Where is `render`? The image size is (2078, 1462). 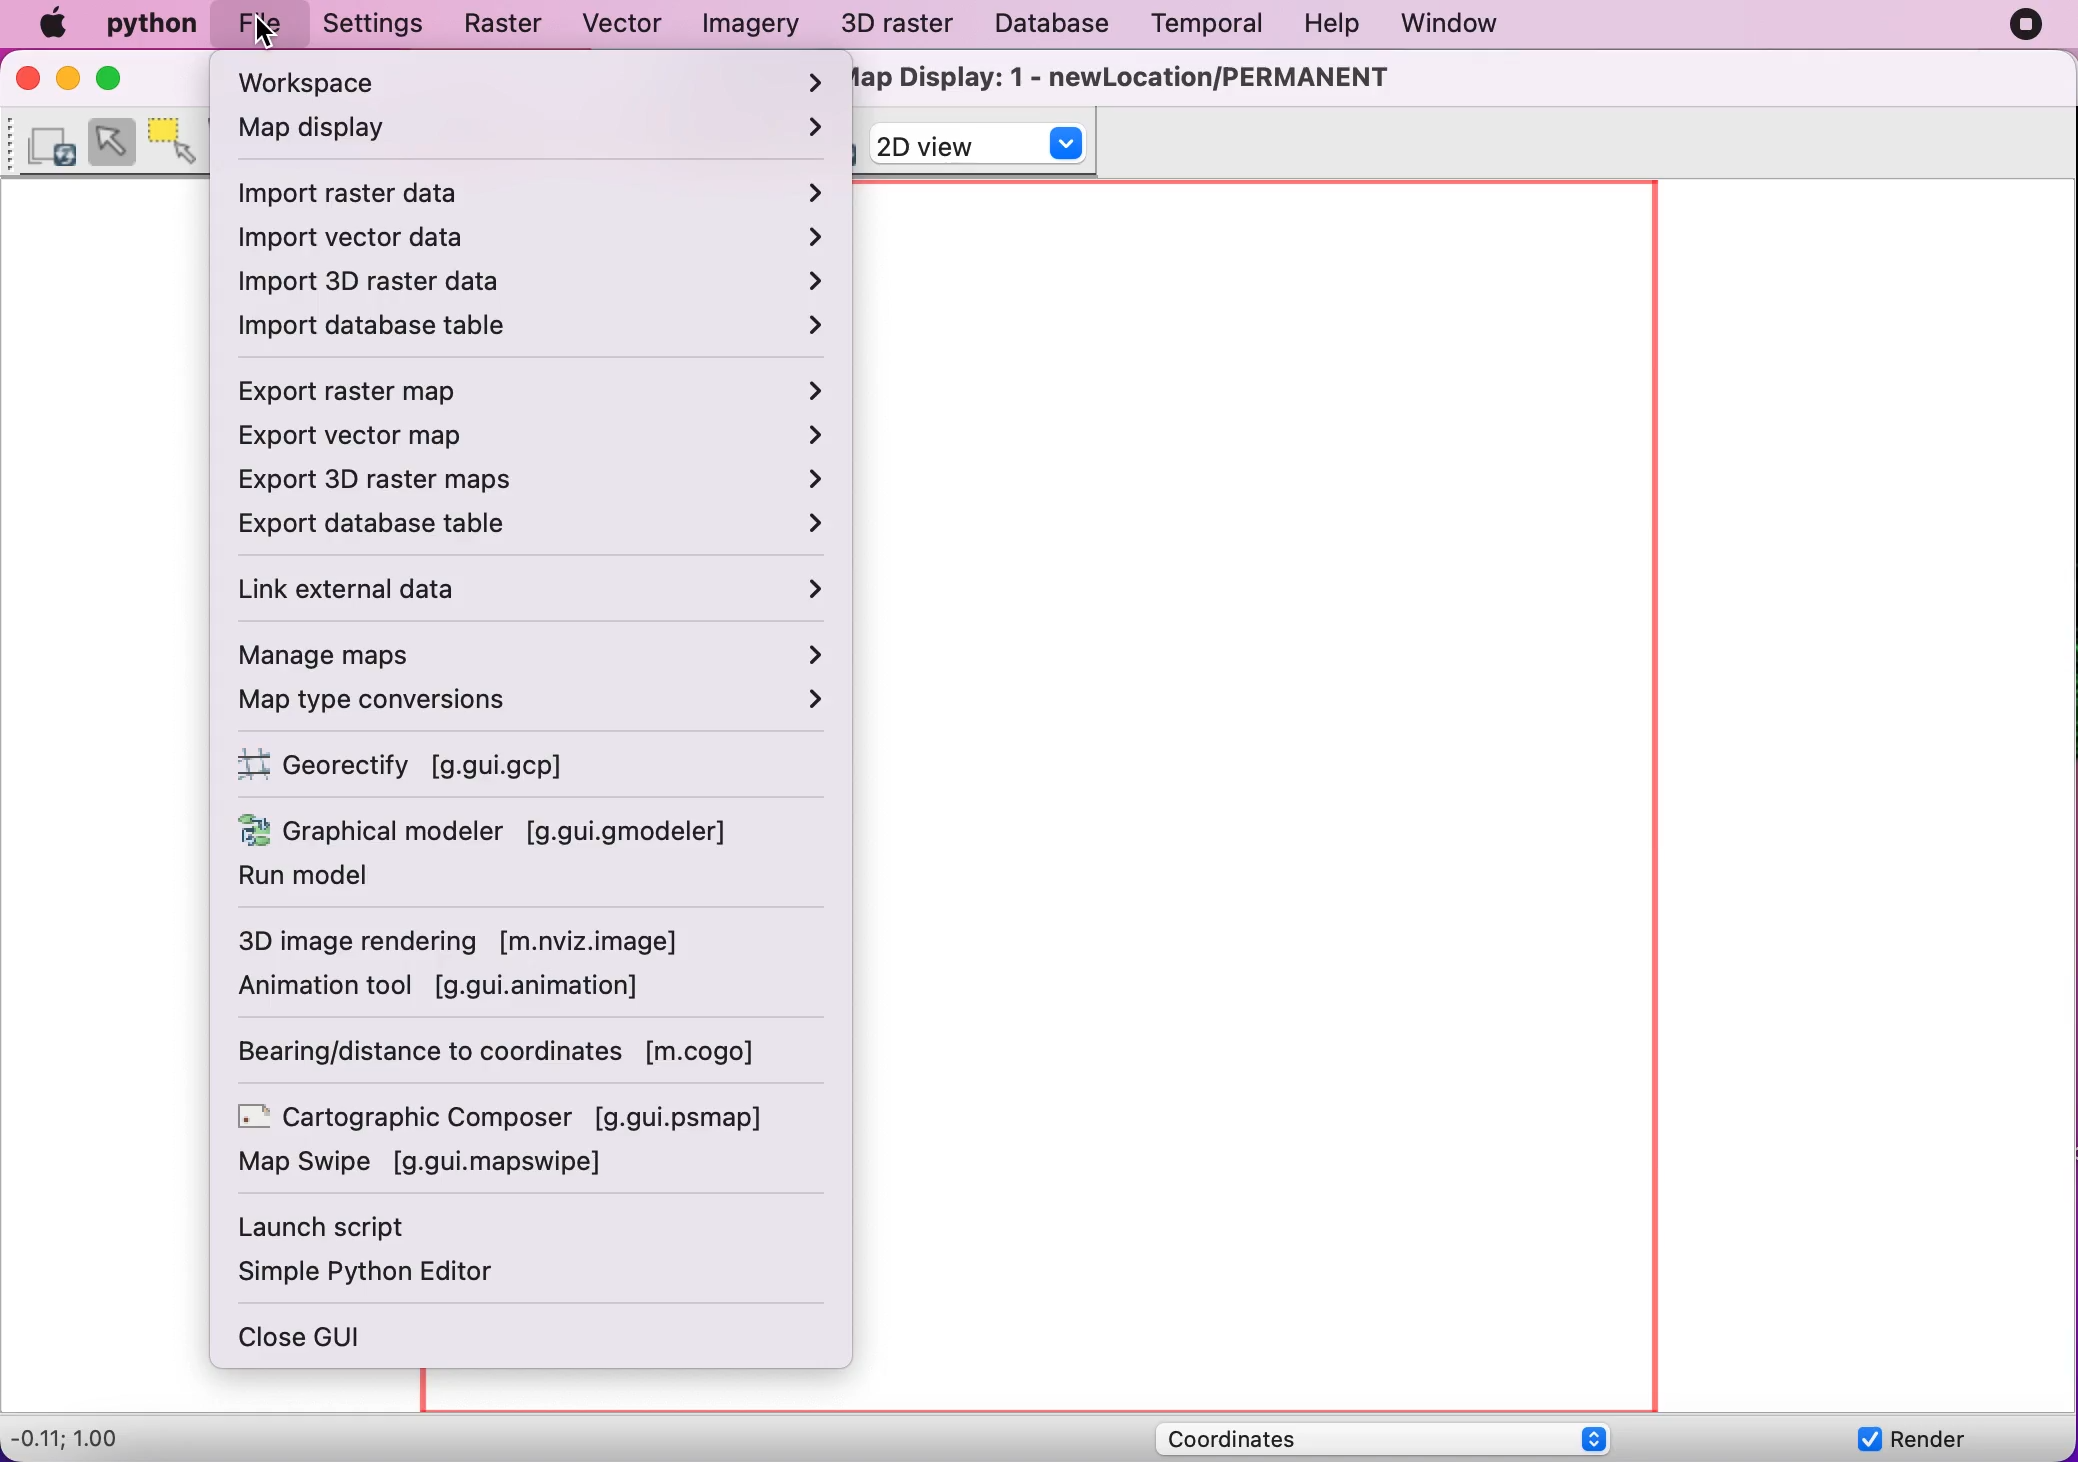 render is located at coordinates (1920, 1440).